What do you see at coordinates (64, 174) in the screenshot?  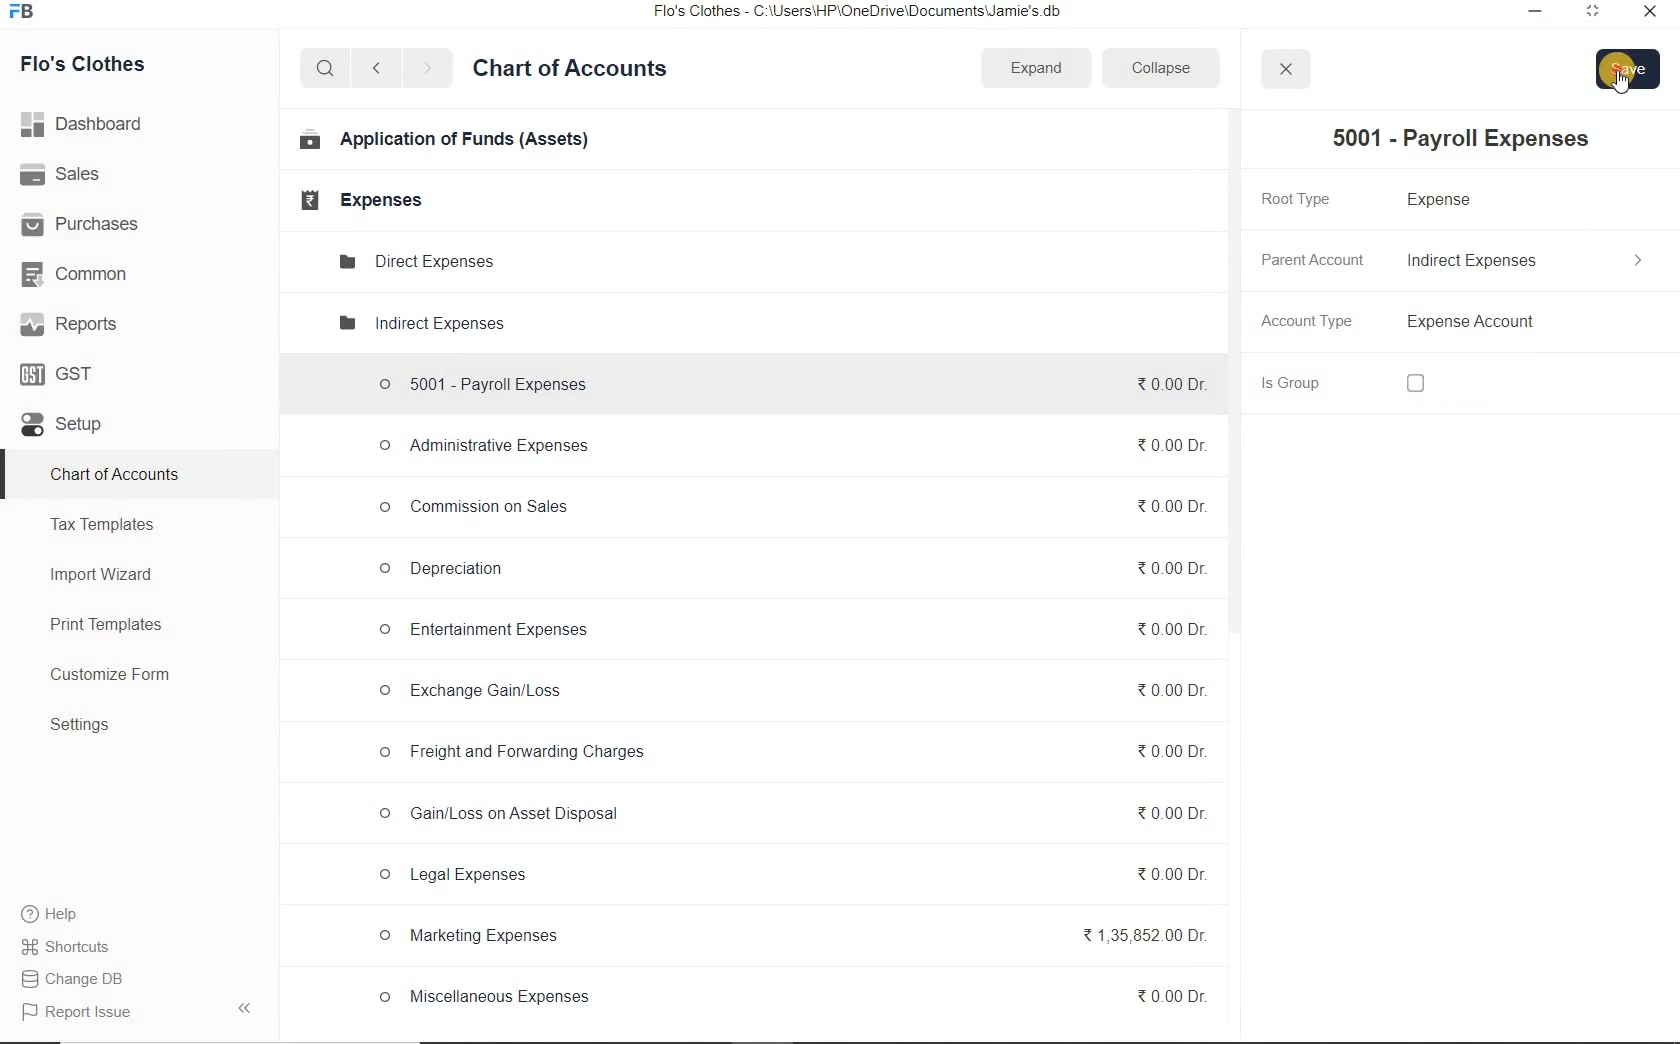 I see `Sales` at bounding box center [64, 174].